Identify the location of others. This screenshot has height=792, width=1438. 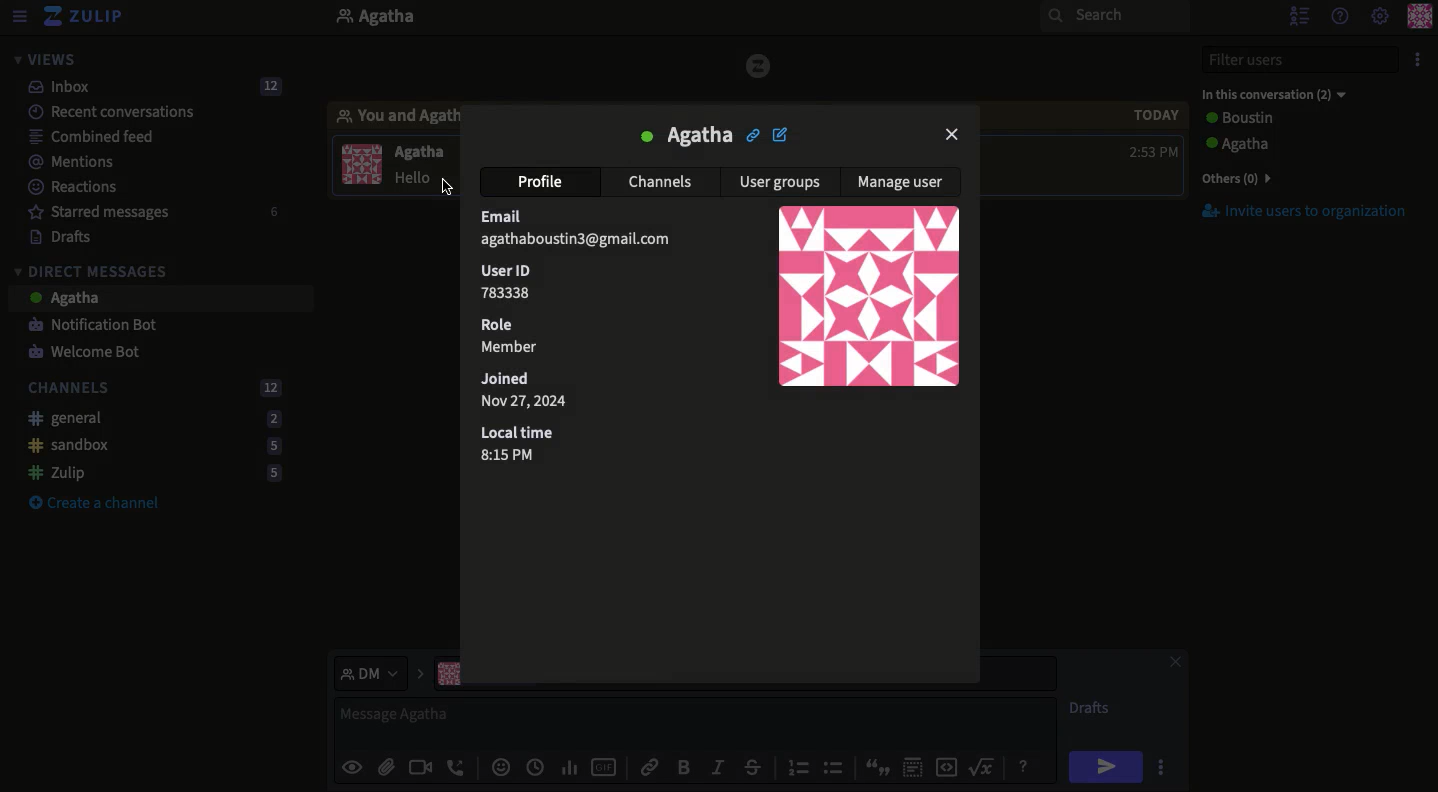
(1258, 177).